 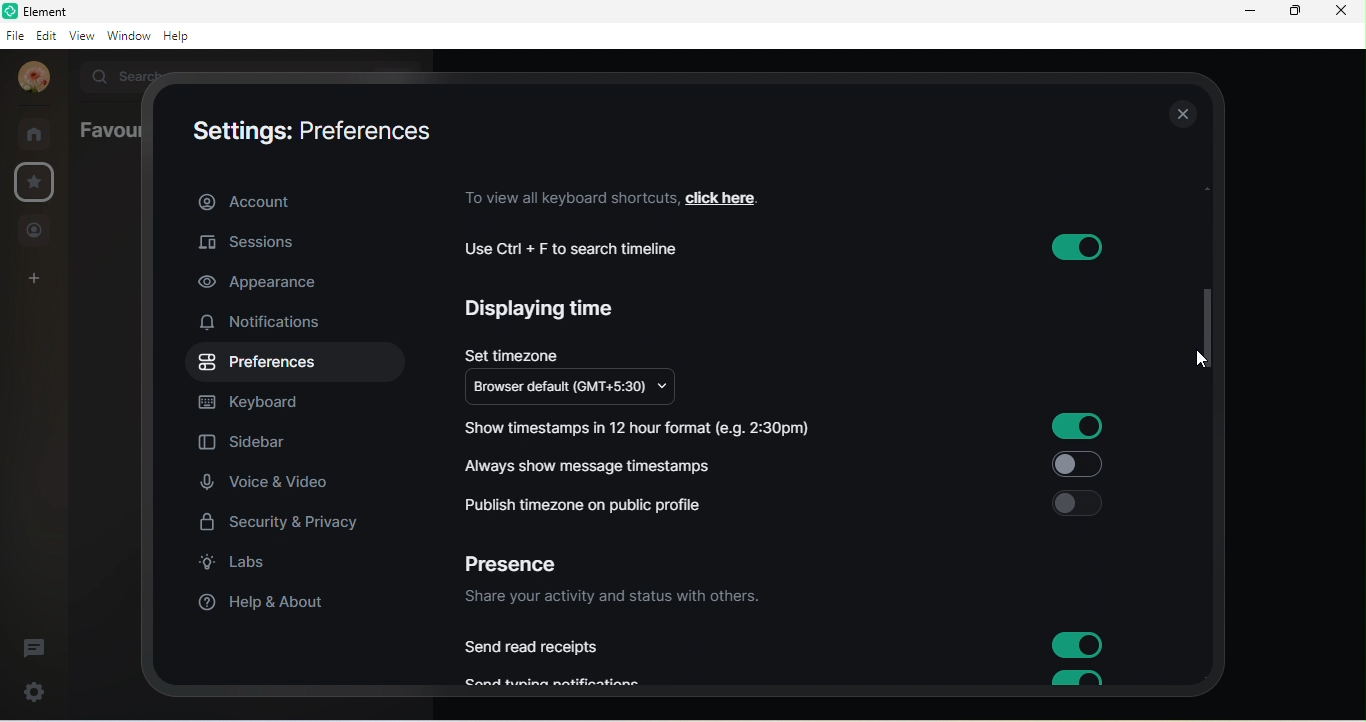 What do you see at coordinates (546, 313) in the screenshot?
I see `displaying time` at bounding box center [546, 313].